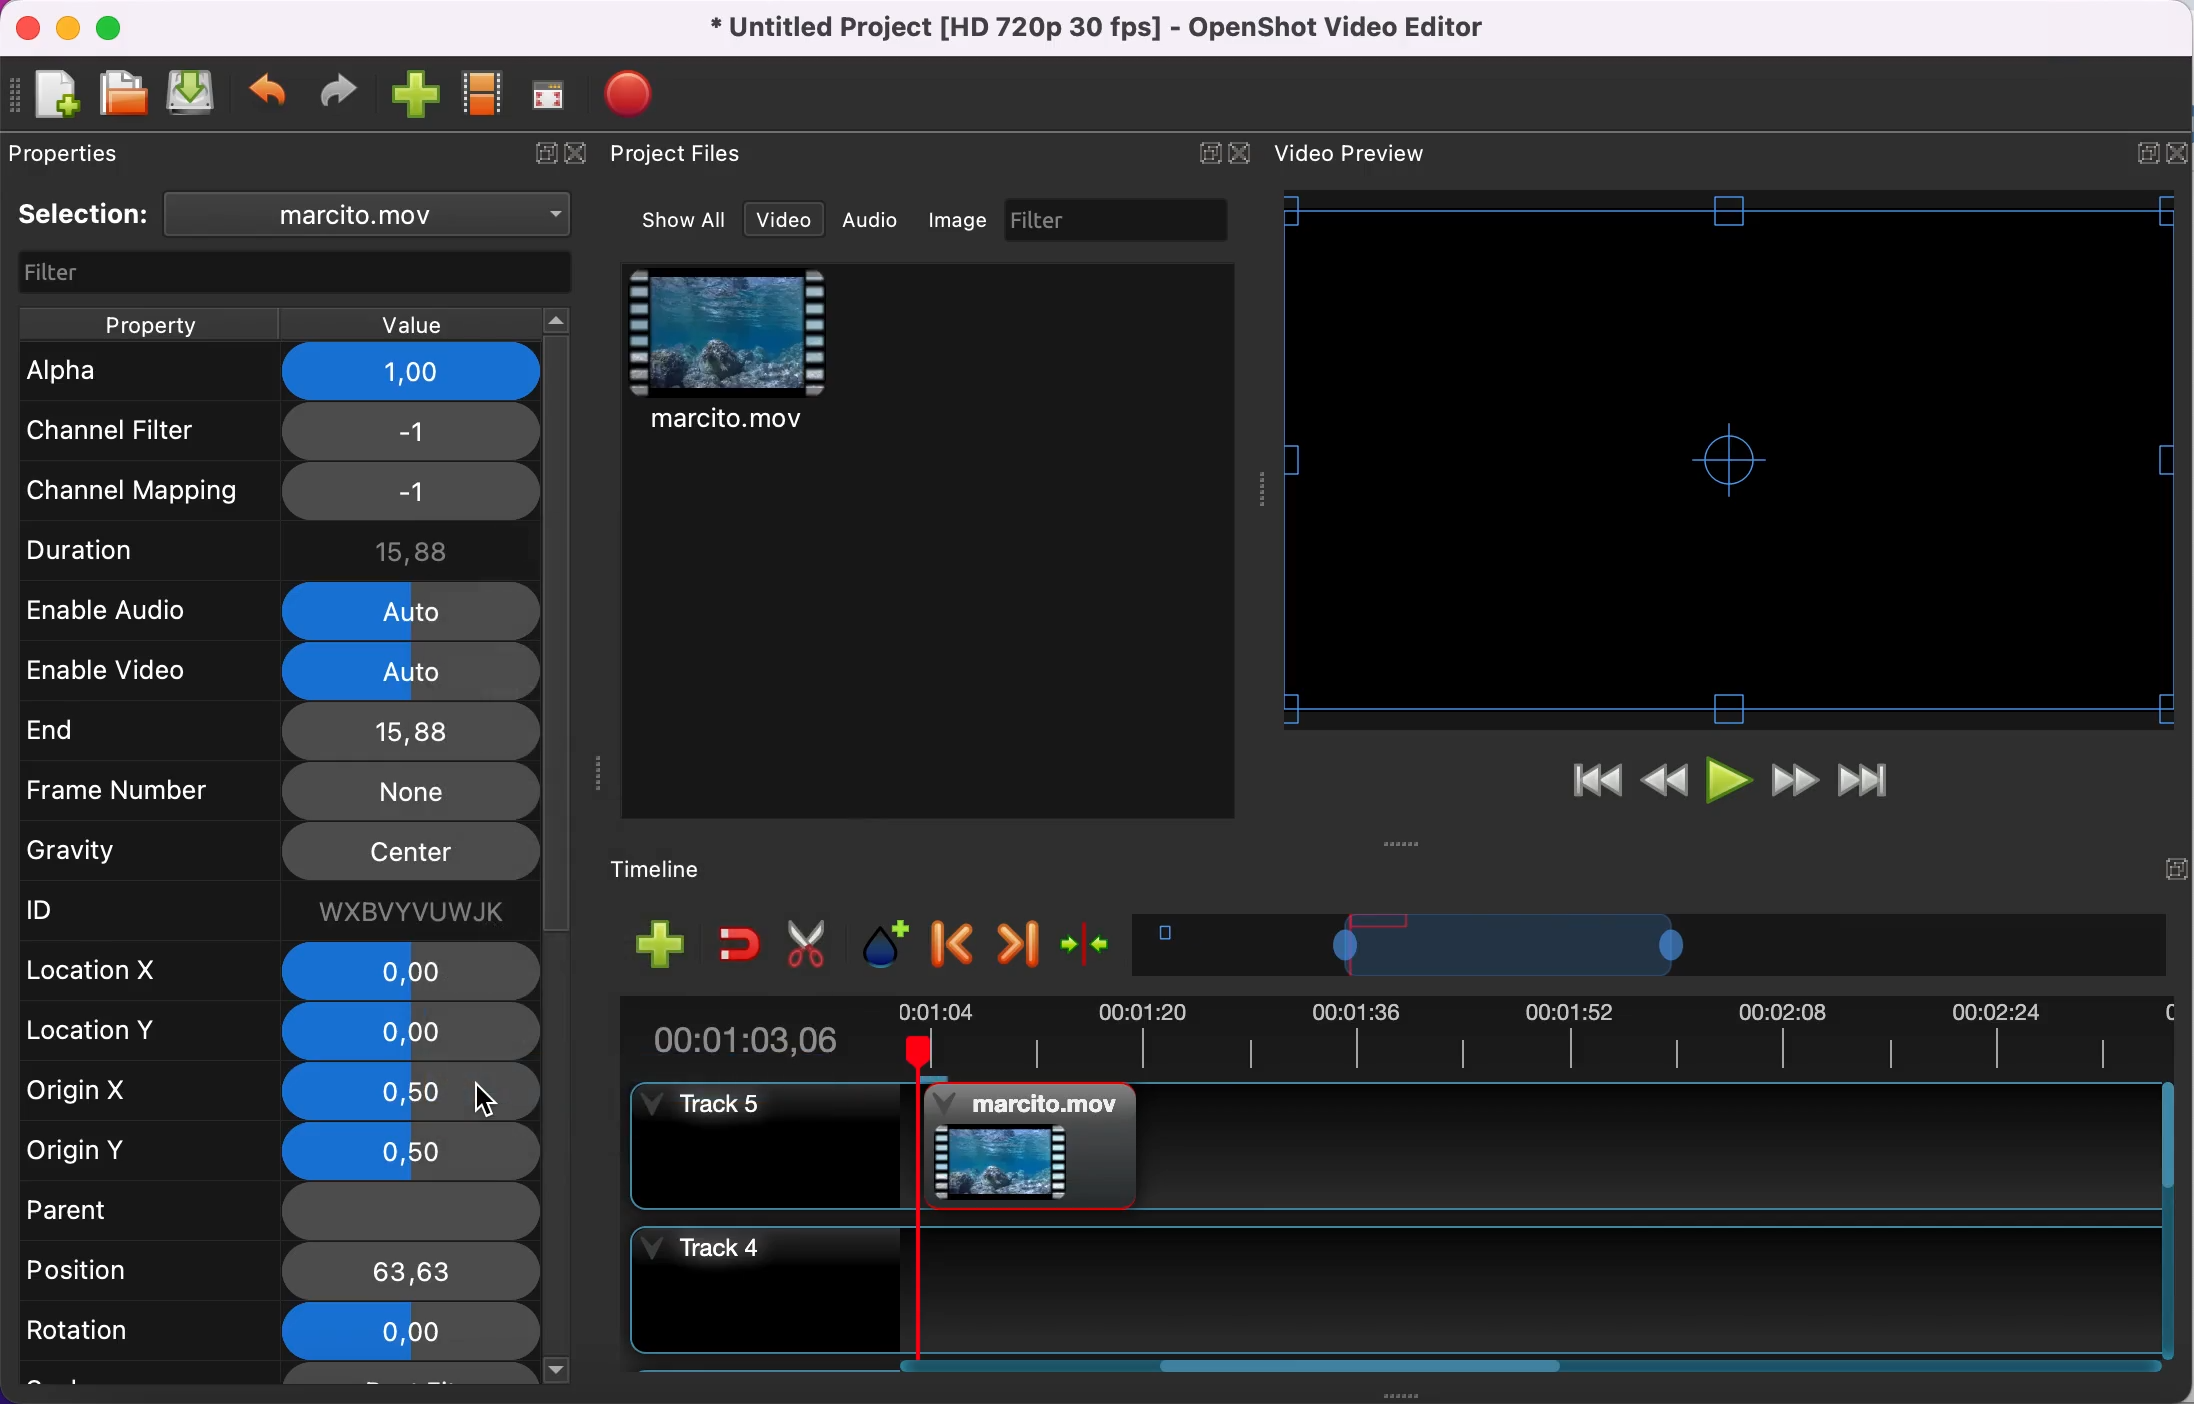 The width and height of the screenshot is (2194, 1404). What do you see at coordinates (661, 942) in the screenshot?
I see `add track` at bounding box center [661, 942].